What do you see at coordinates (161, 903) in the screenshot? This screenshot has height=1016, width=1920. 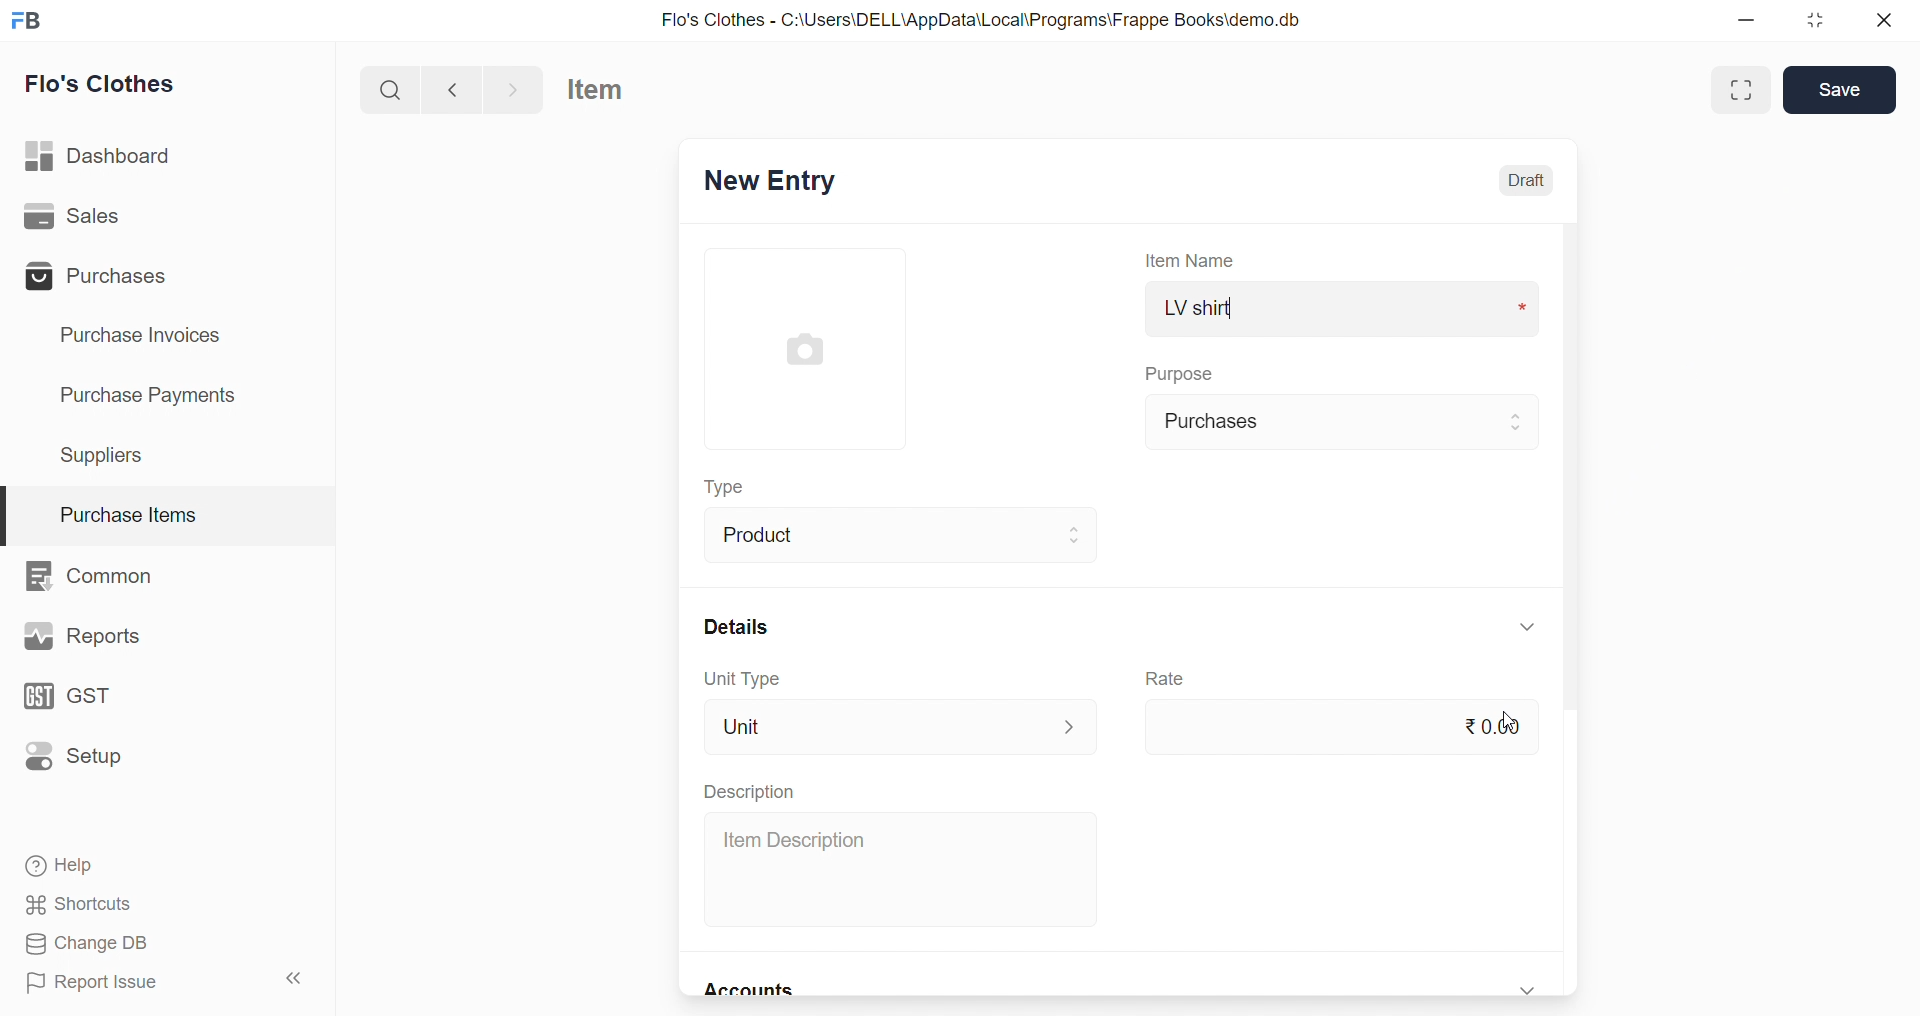 I see `Shortcuts` at bounding box center [161, 903].